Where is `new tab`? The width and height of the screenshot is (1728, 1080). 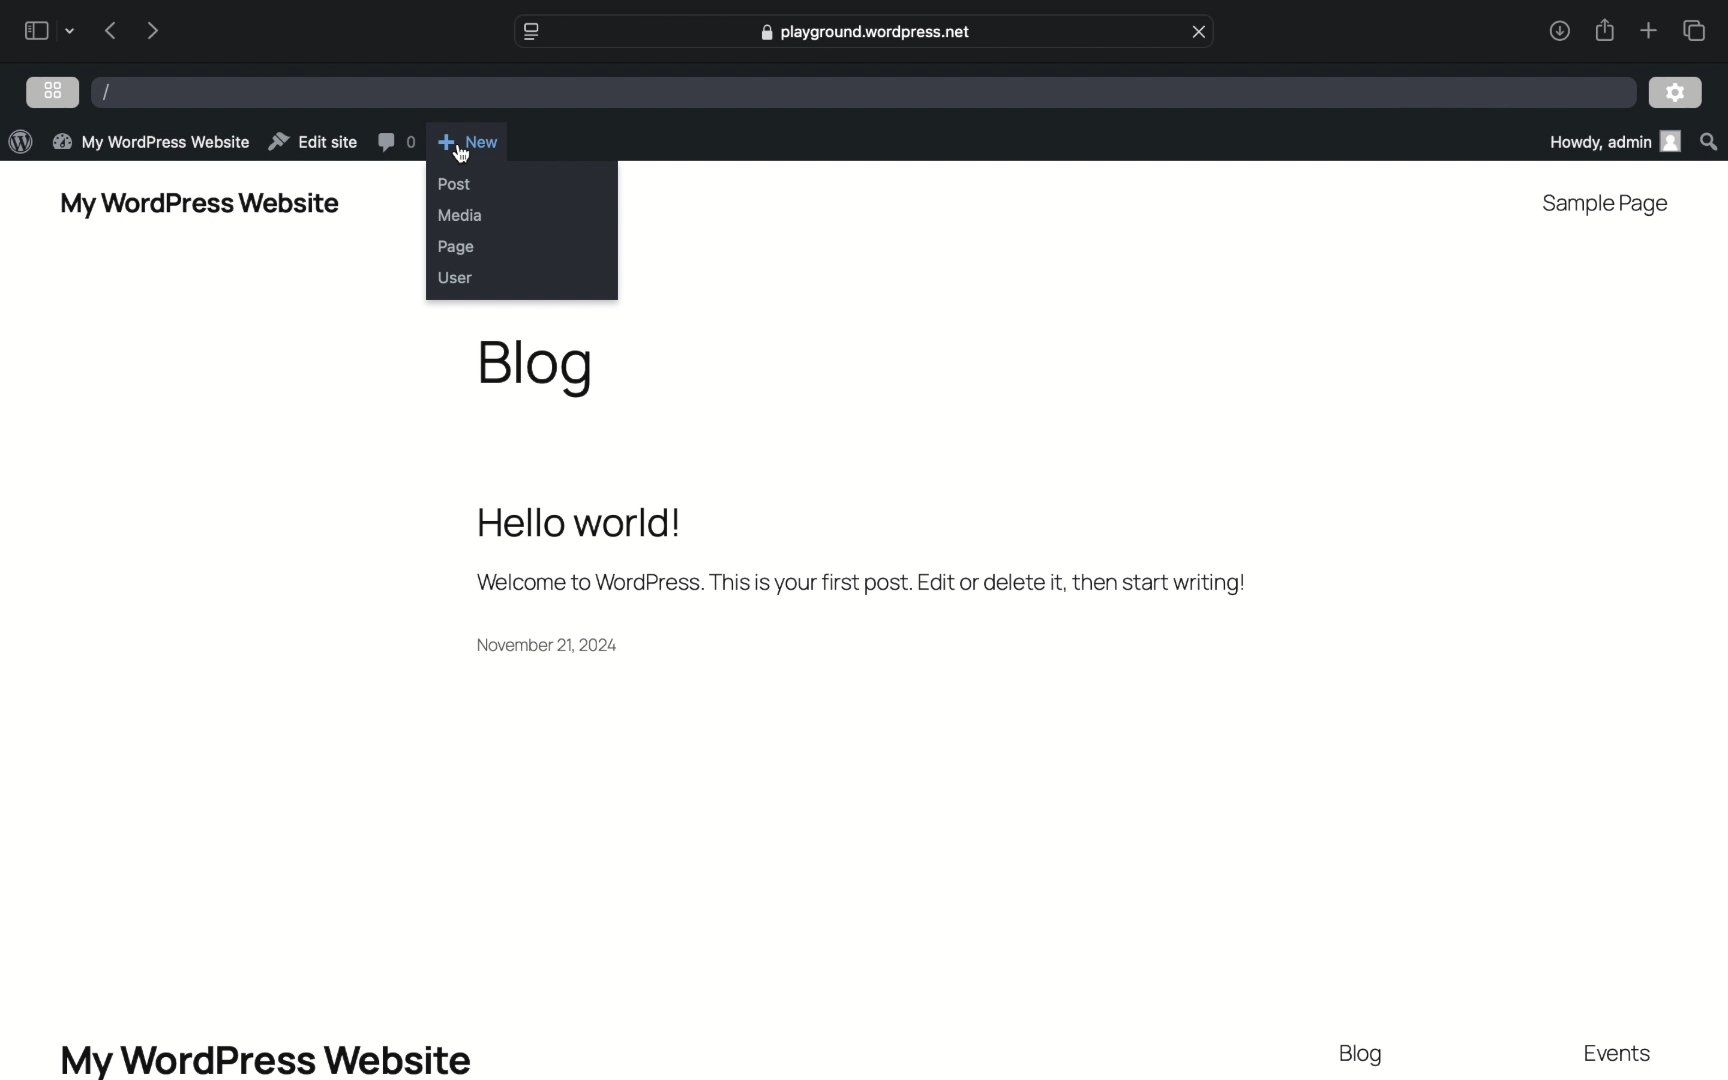 new tab is located at coordinates (1647, 31).